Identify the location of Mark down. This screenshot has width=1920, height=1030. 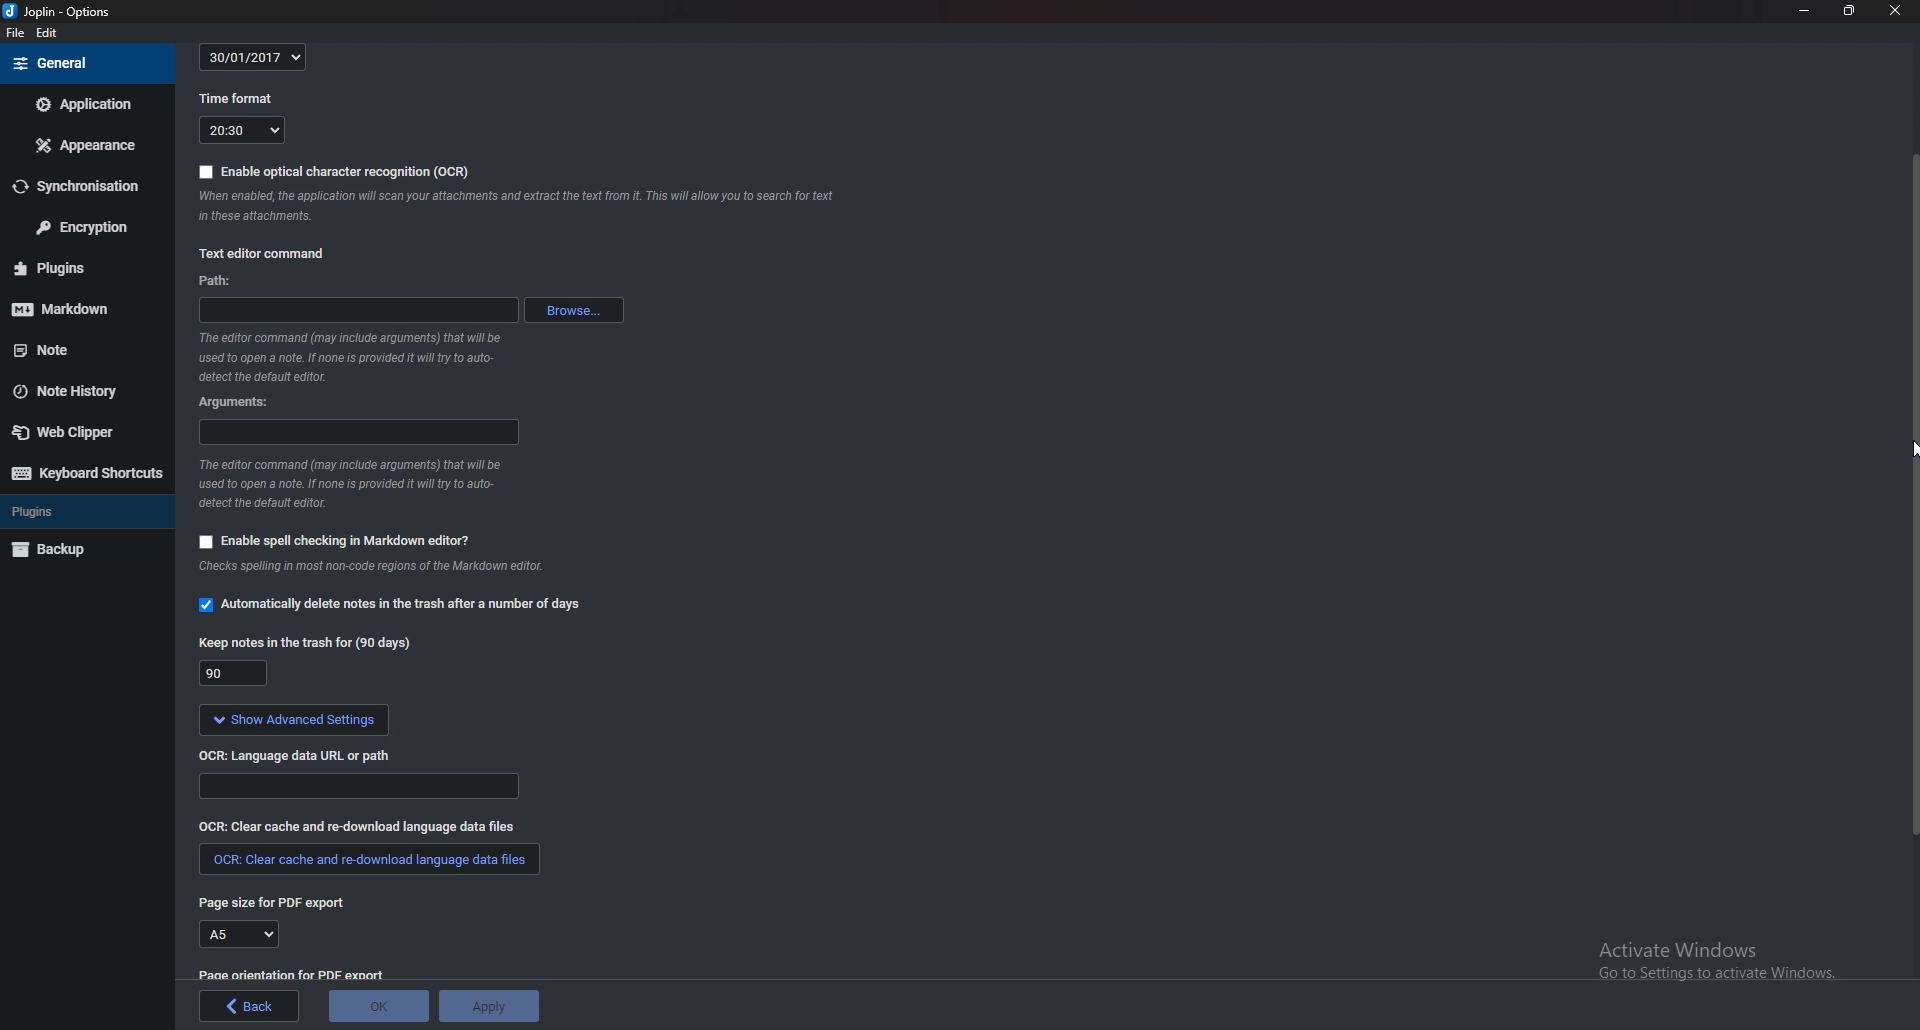
(75, 309).